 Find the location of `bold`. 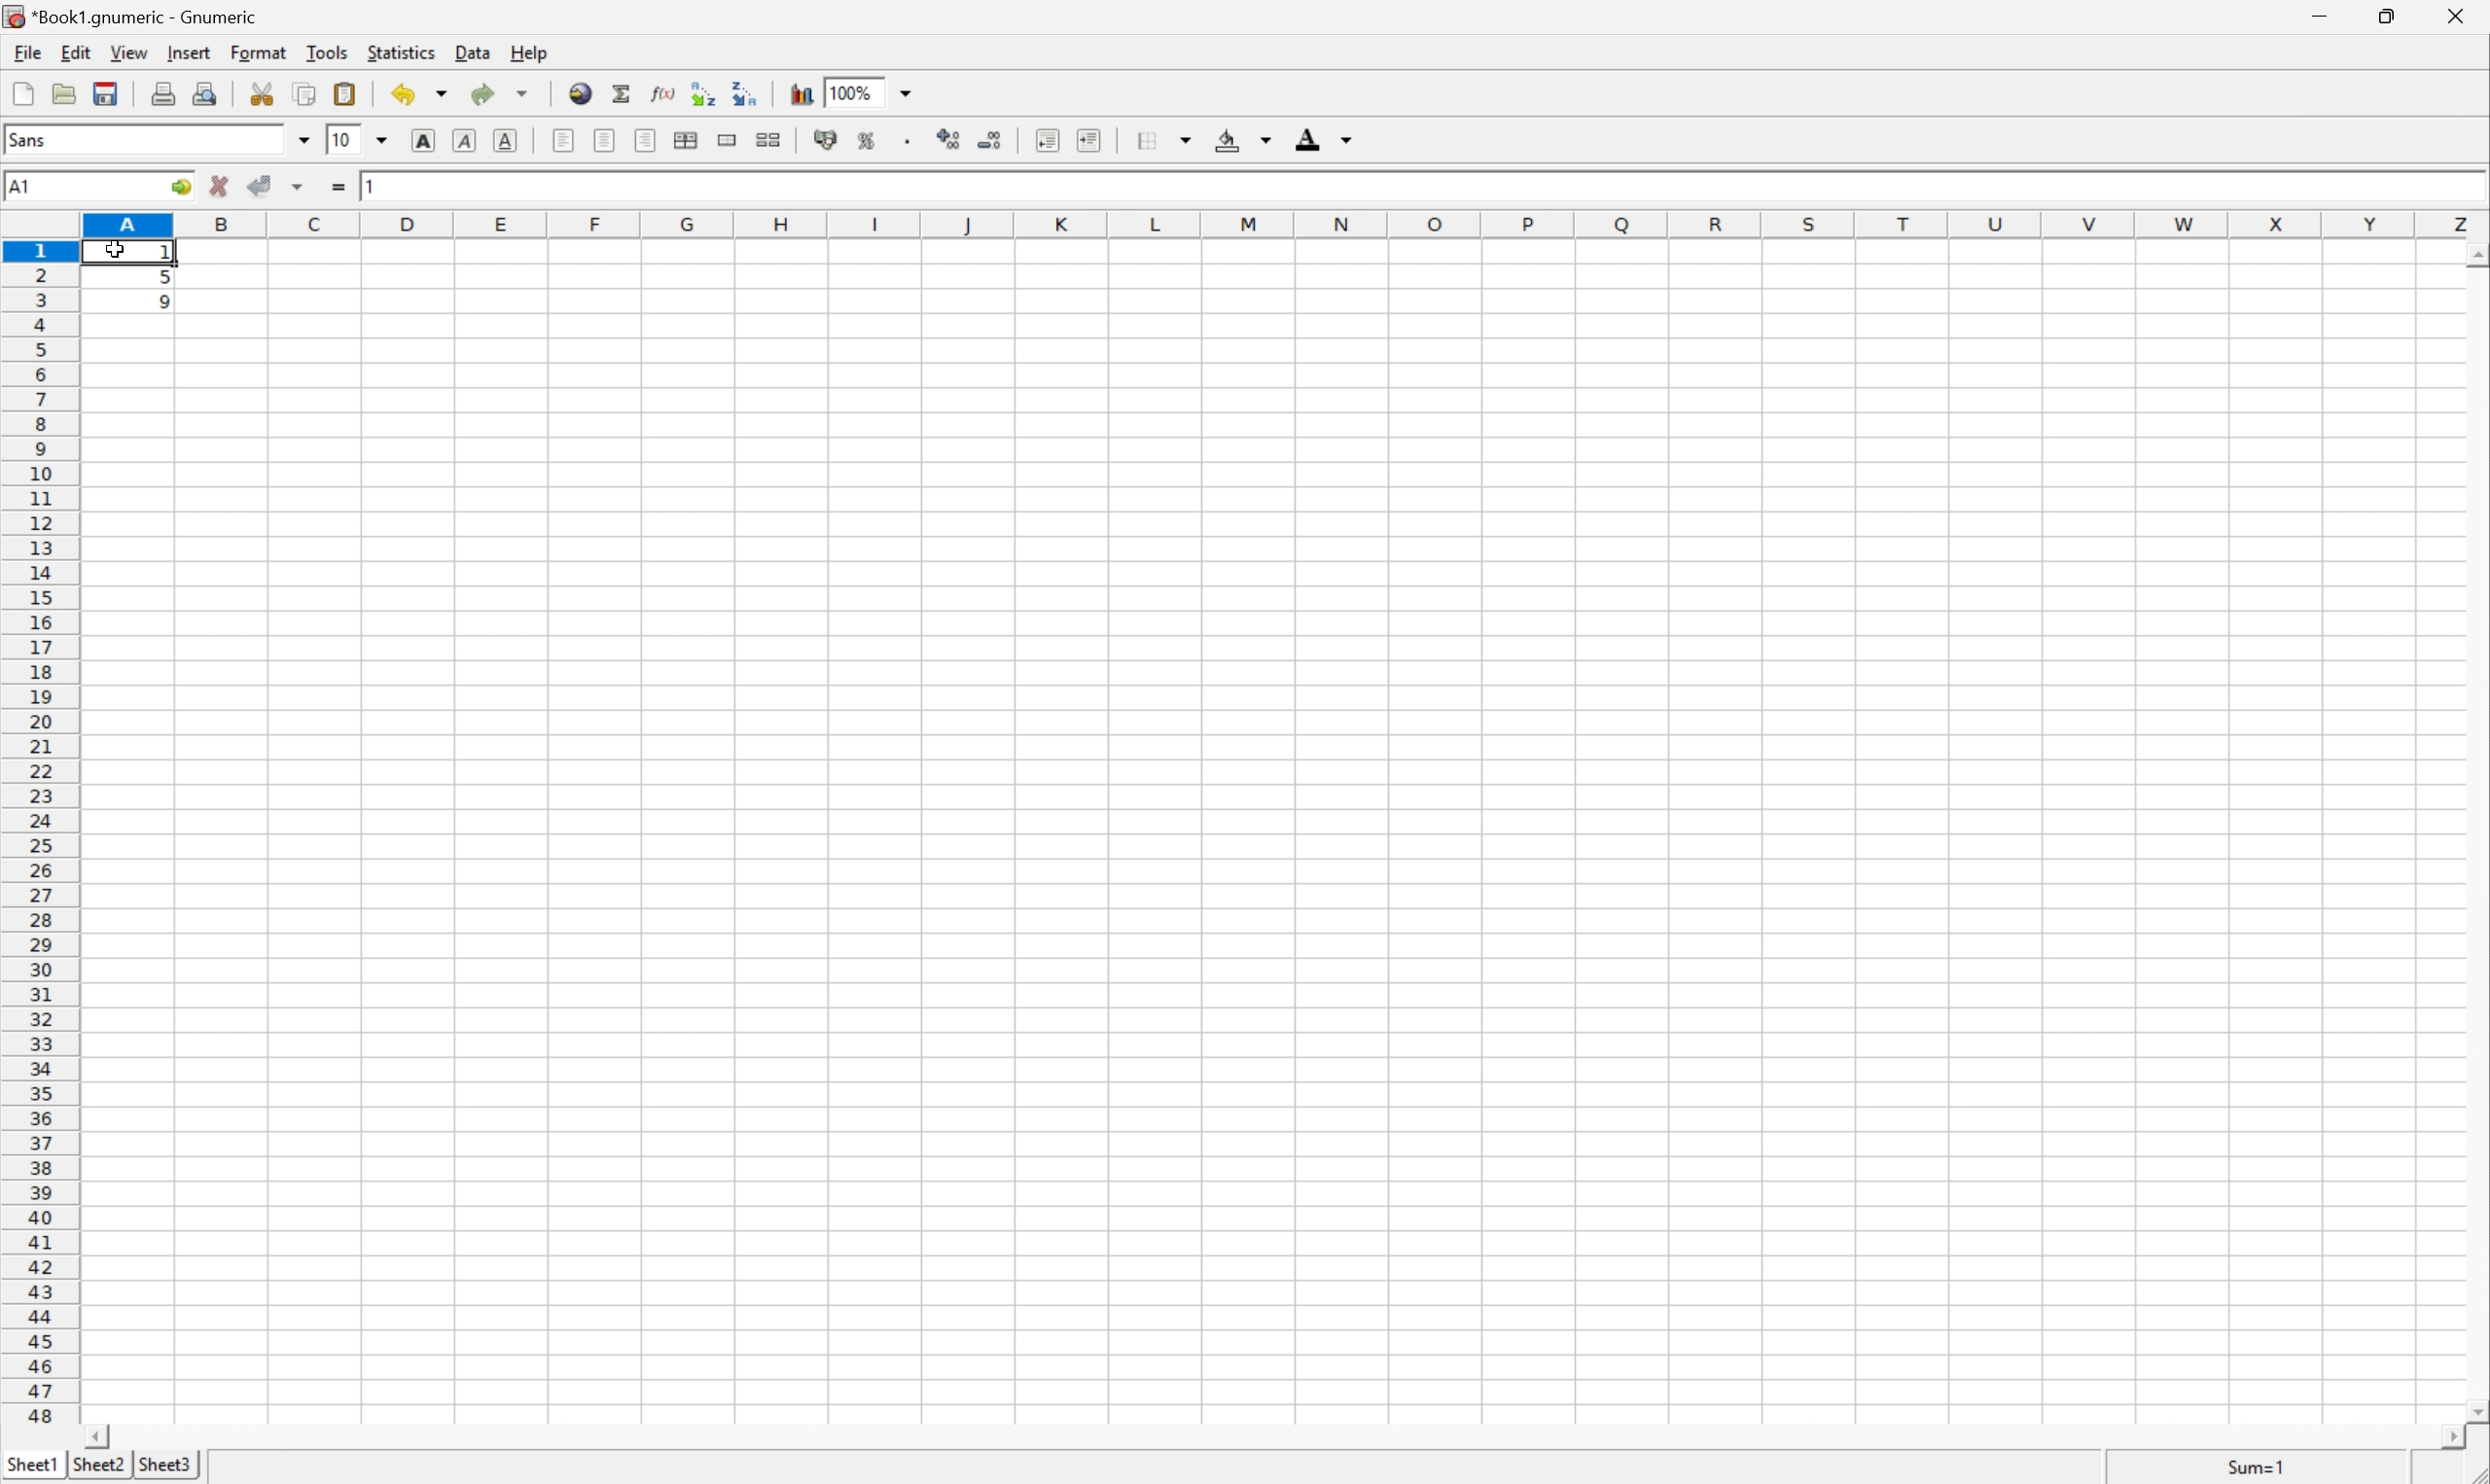

bold is located at coordinates (428, 141).